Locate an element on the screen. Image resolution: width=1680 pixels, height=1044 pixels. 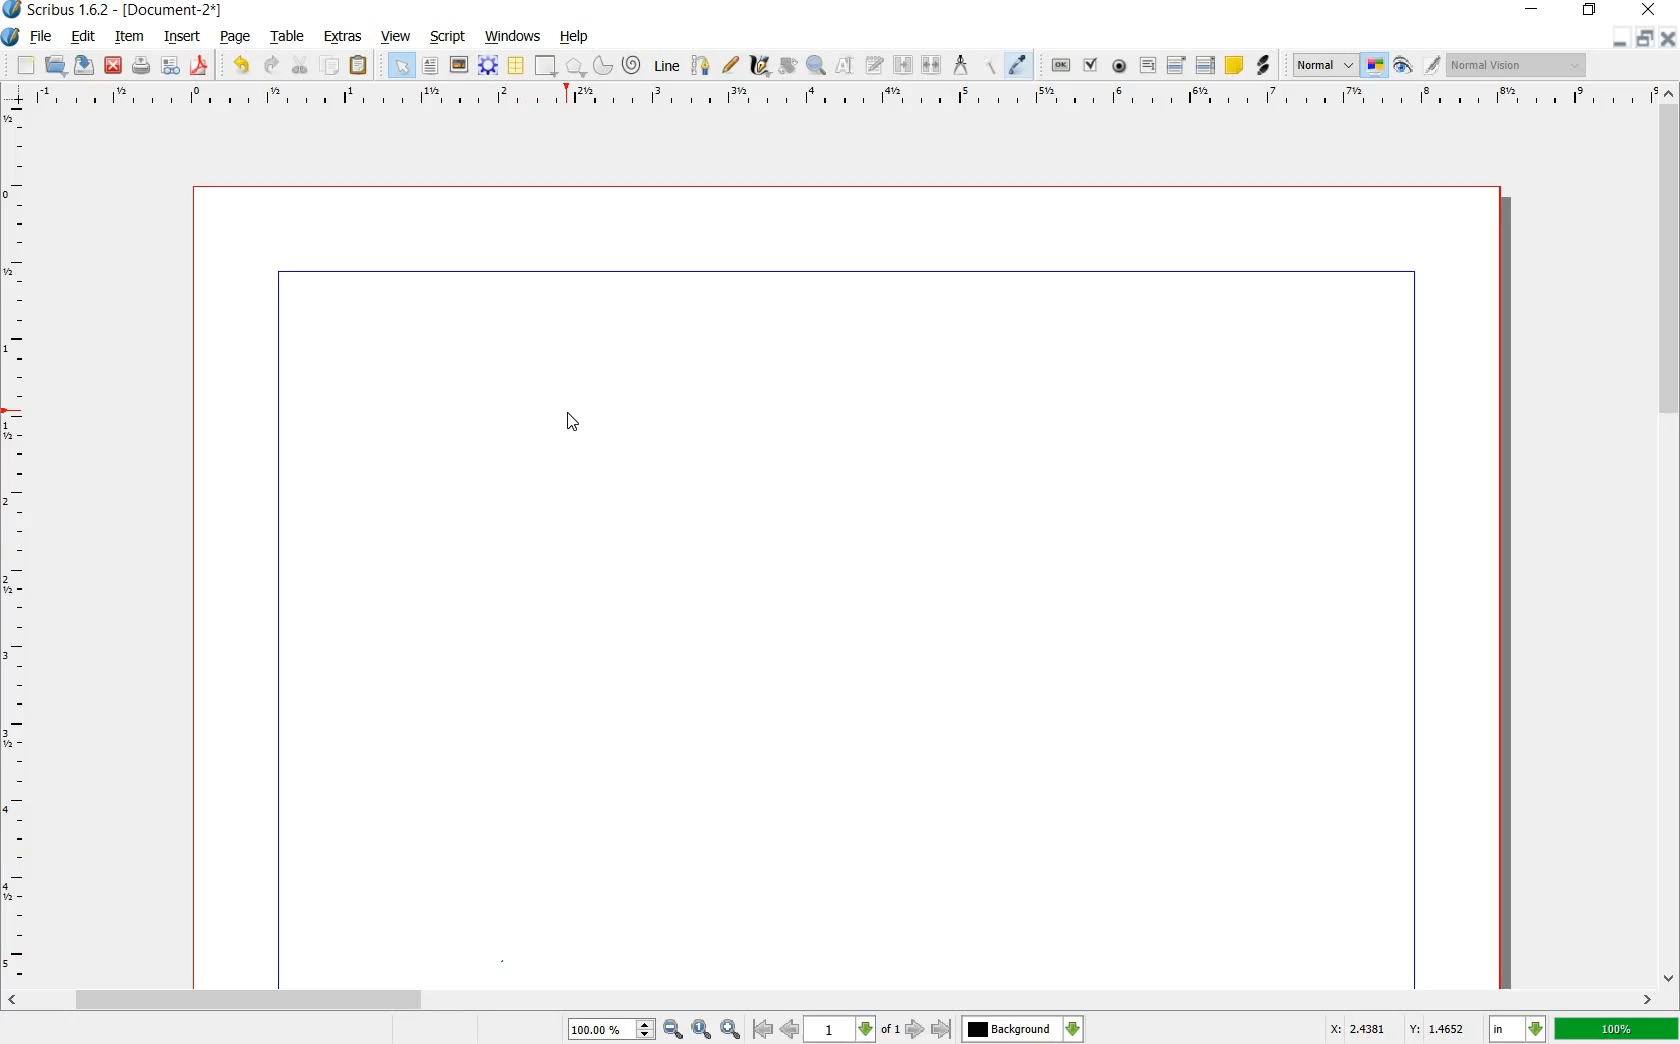
EDIT IN PREVIEW MODE is located at coordinates (1435, 65).